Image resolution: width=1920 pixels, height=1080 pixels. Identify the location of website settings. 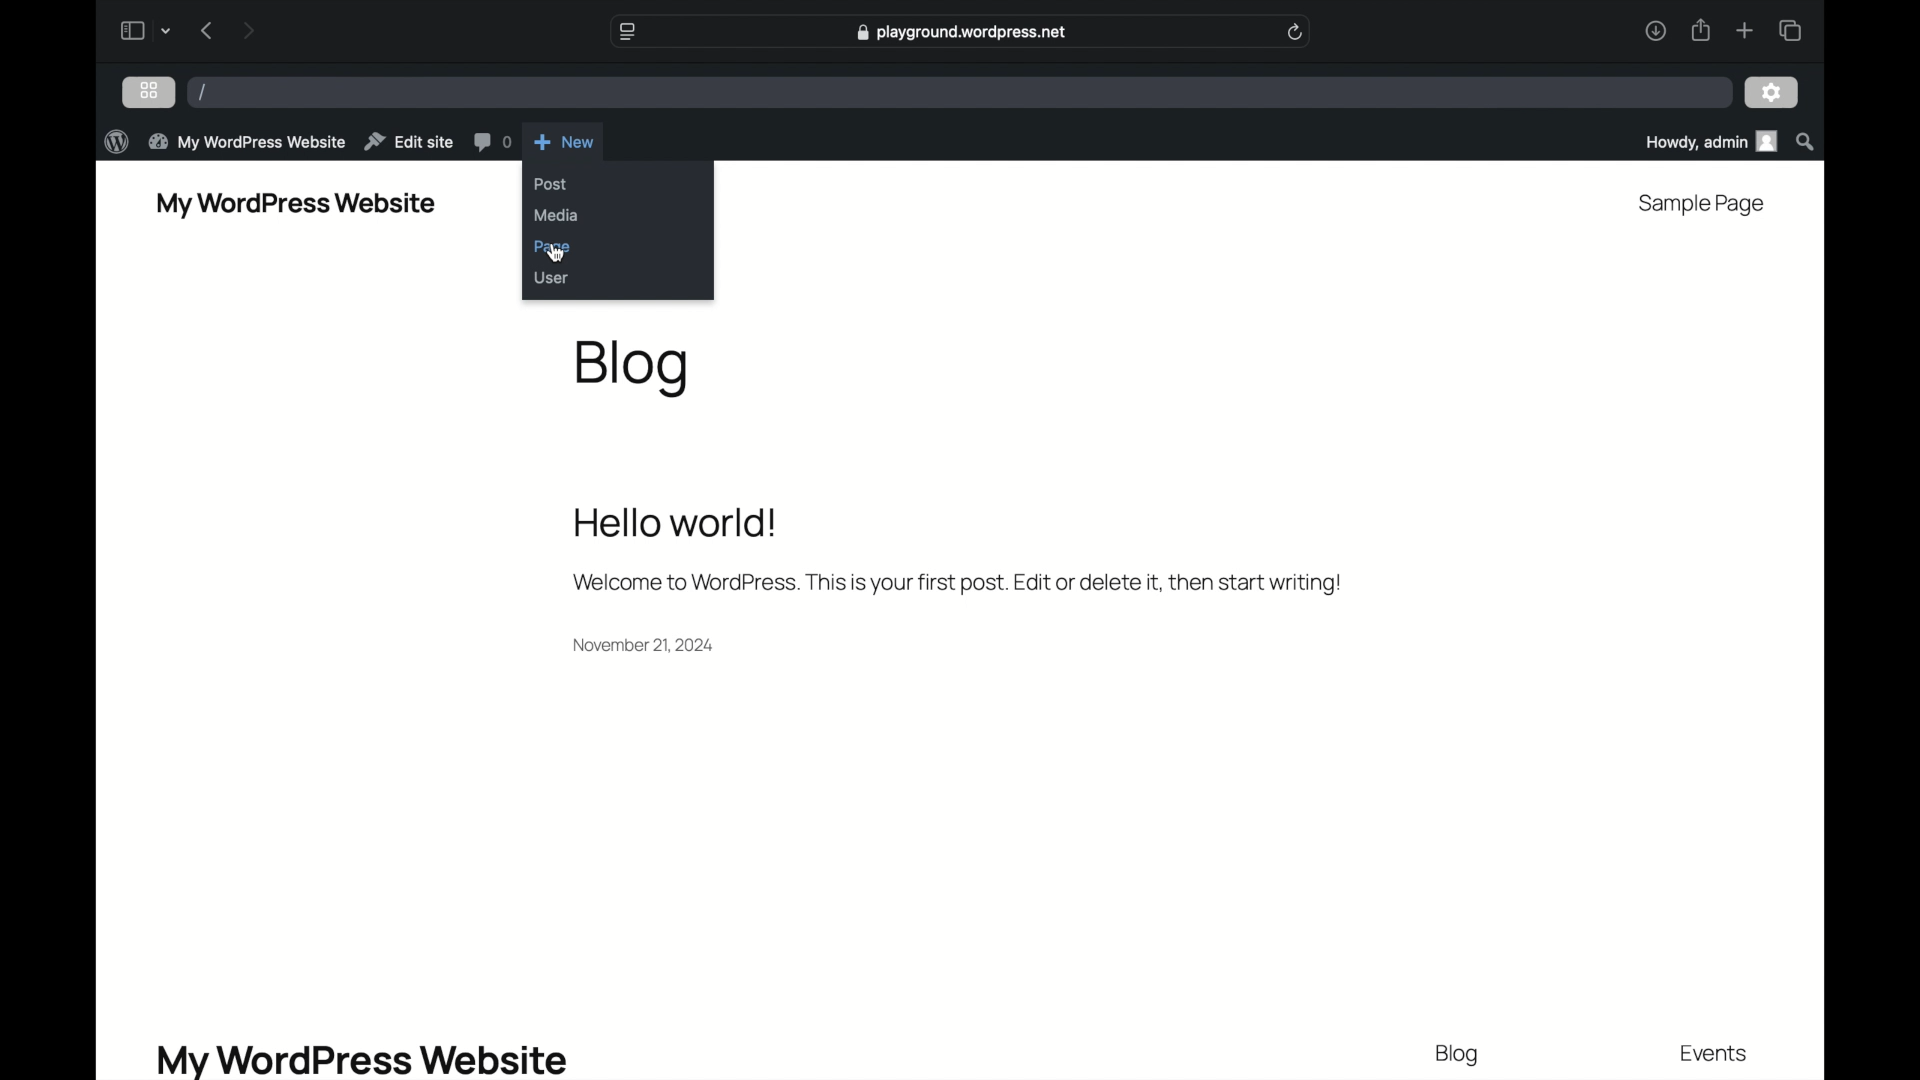
(628, 32).